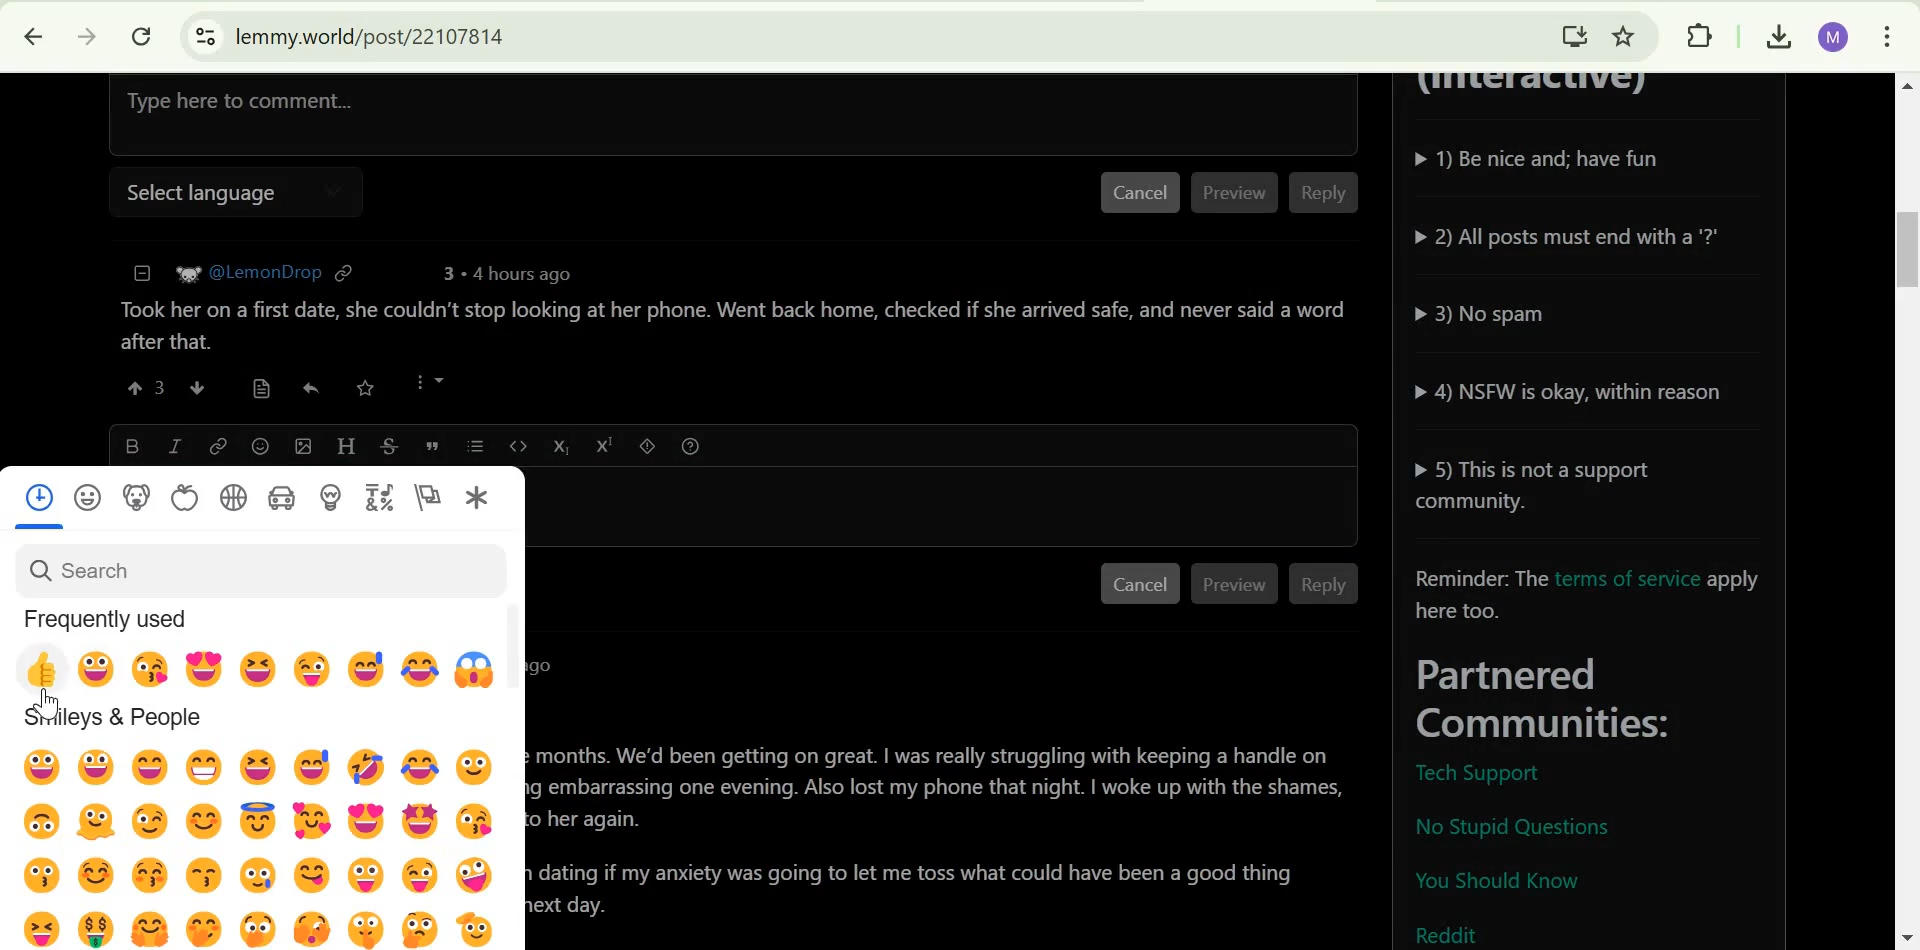 The image size is (1920, 950). What do you see at coordinates (648, 445) in the screenshot?
I see `spoiler` at bounding box center [648, 445].